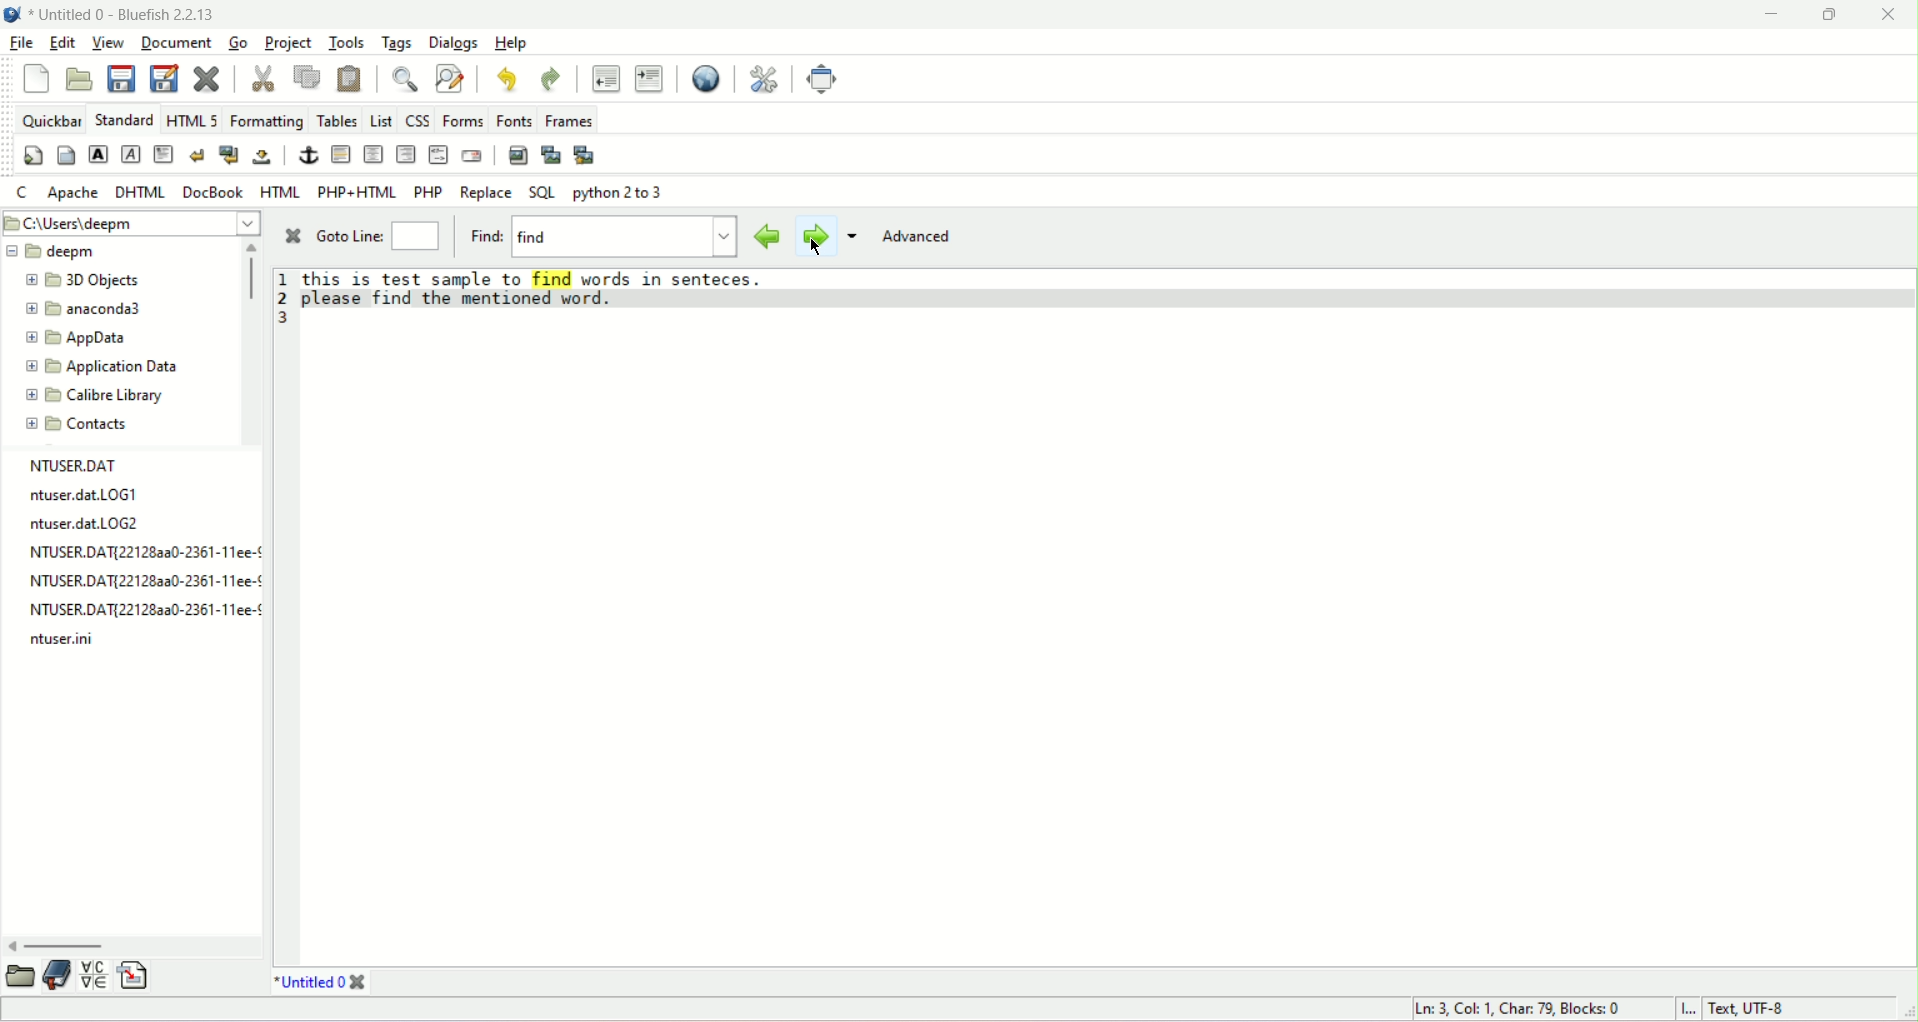  What do you see at coordinates (355, 191) in the screenshot?
I see `PHP+HTML` at bounding box center [355, 191].